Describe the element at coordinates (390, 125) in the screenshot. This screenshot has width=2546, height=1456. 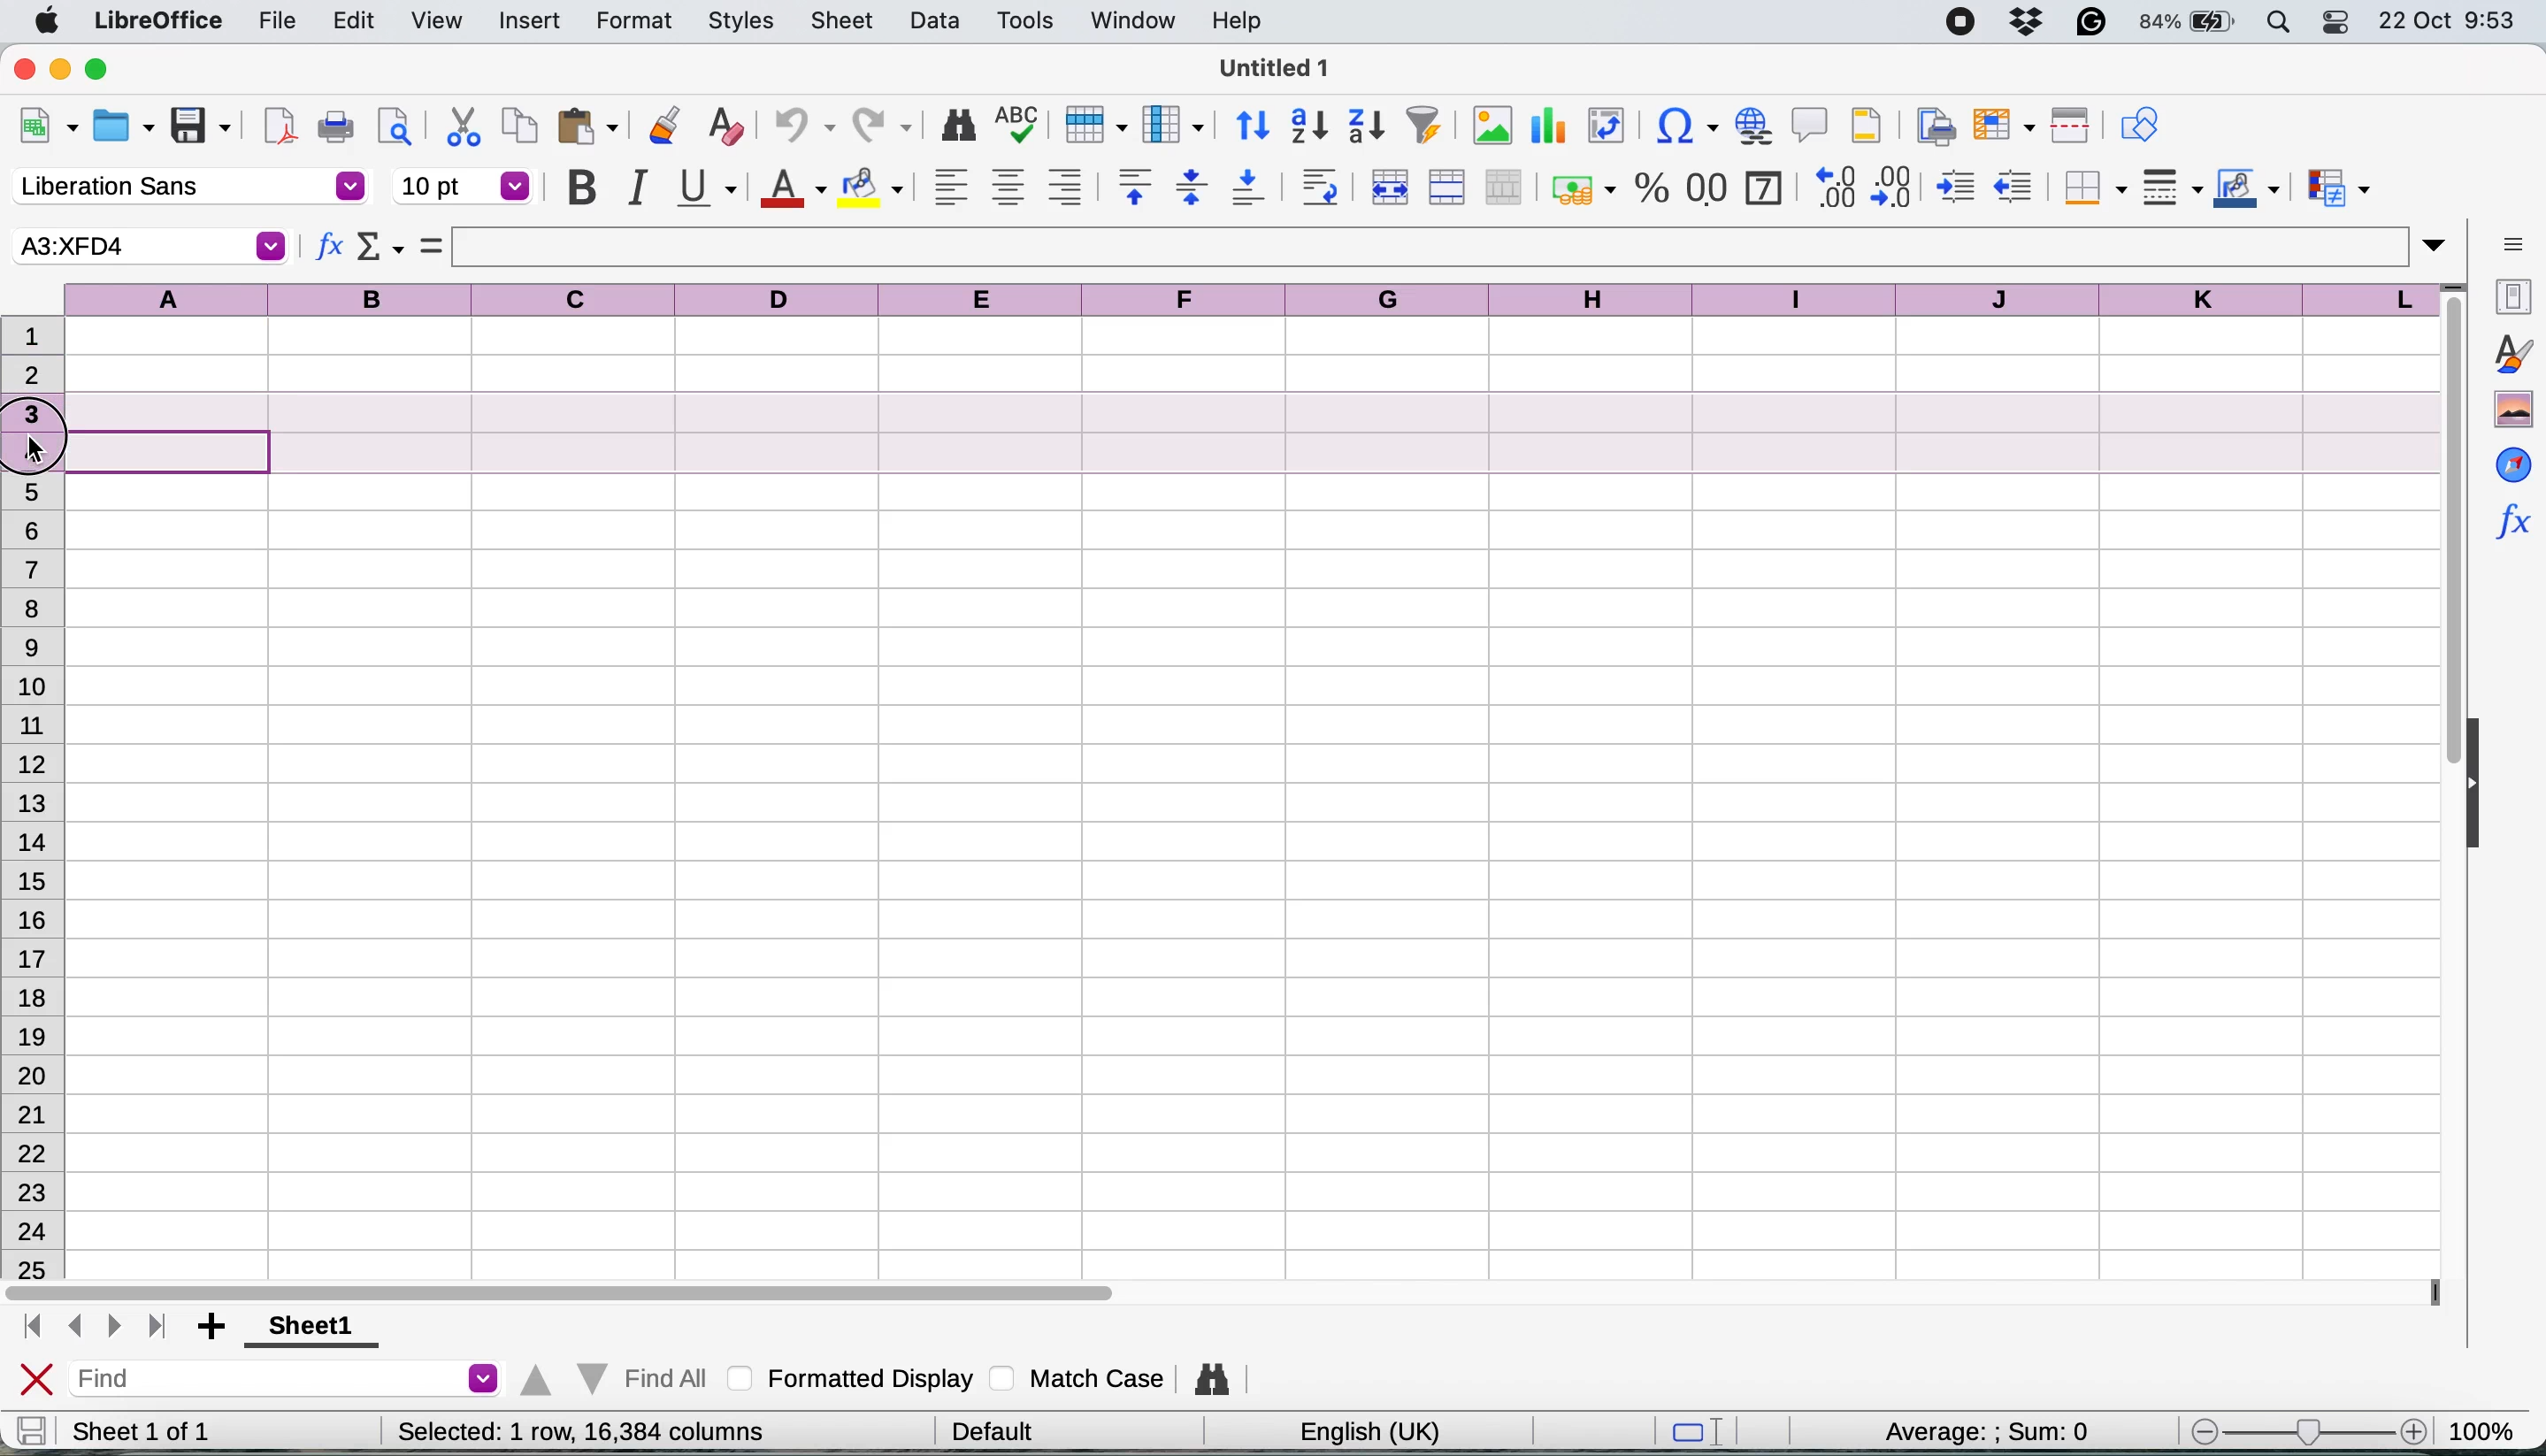
I see `print preview` at that location.